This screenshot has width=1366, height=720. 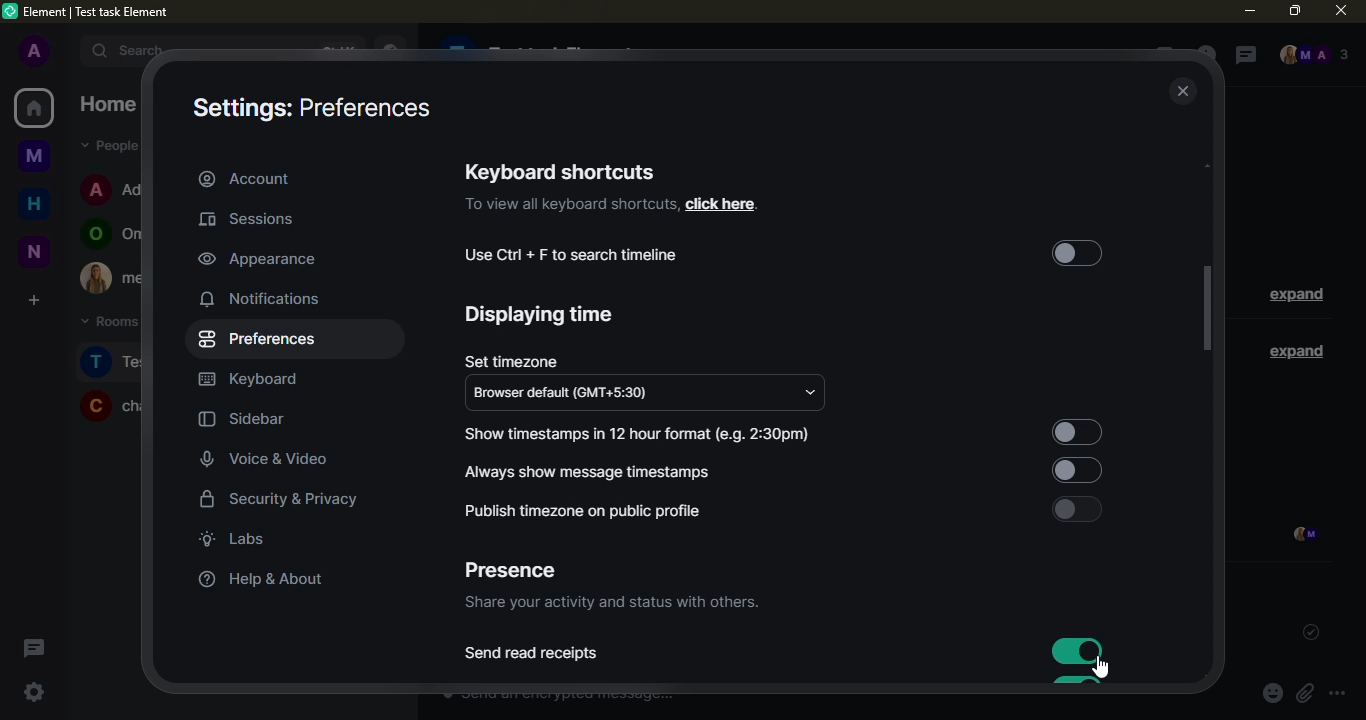 I want to click on enable, so click(x=1077, y=255).